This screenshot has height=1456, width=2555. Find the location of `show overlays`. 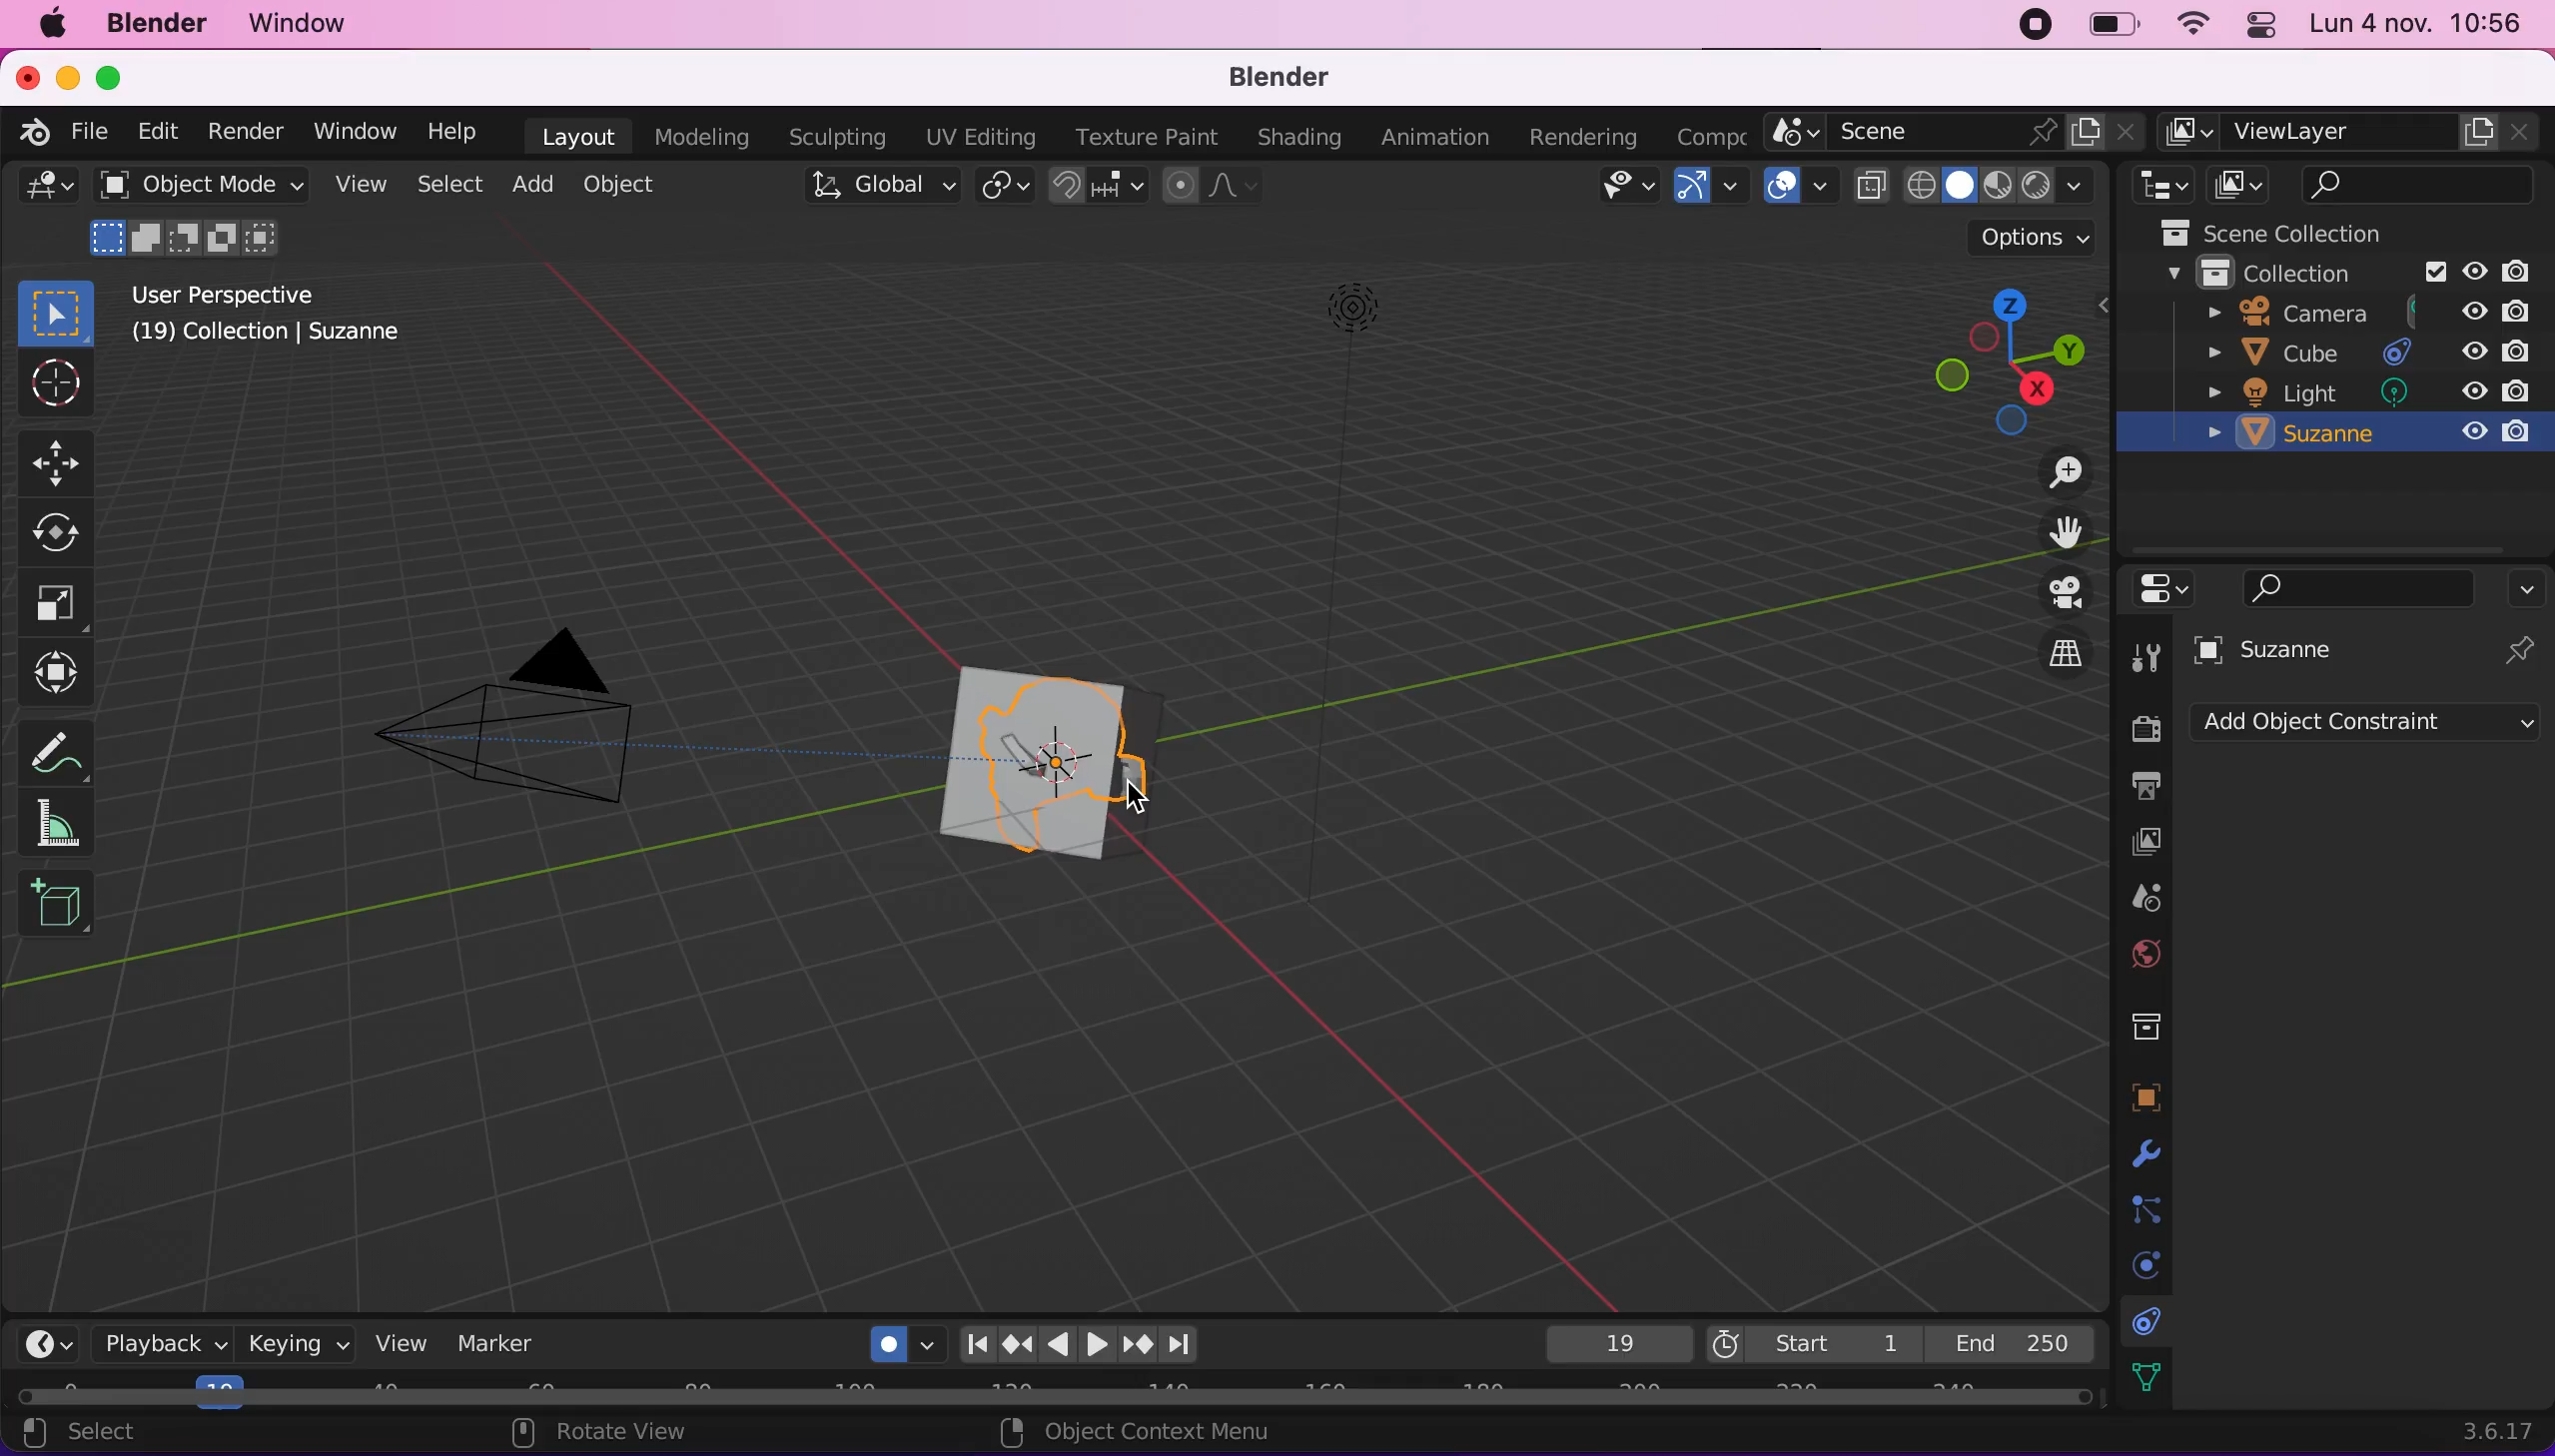

show overlays is located at coordinates (1784, 184).